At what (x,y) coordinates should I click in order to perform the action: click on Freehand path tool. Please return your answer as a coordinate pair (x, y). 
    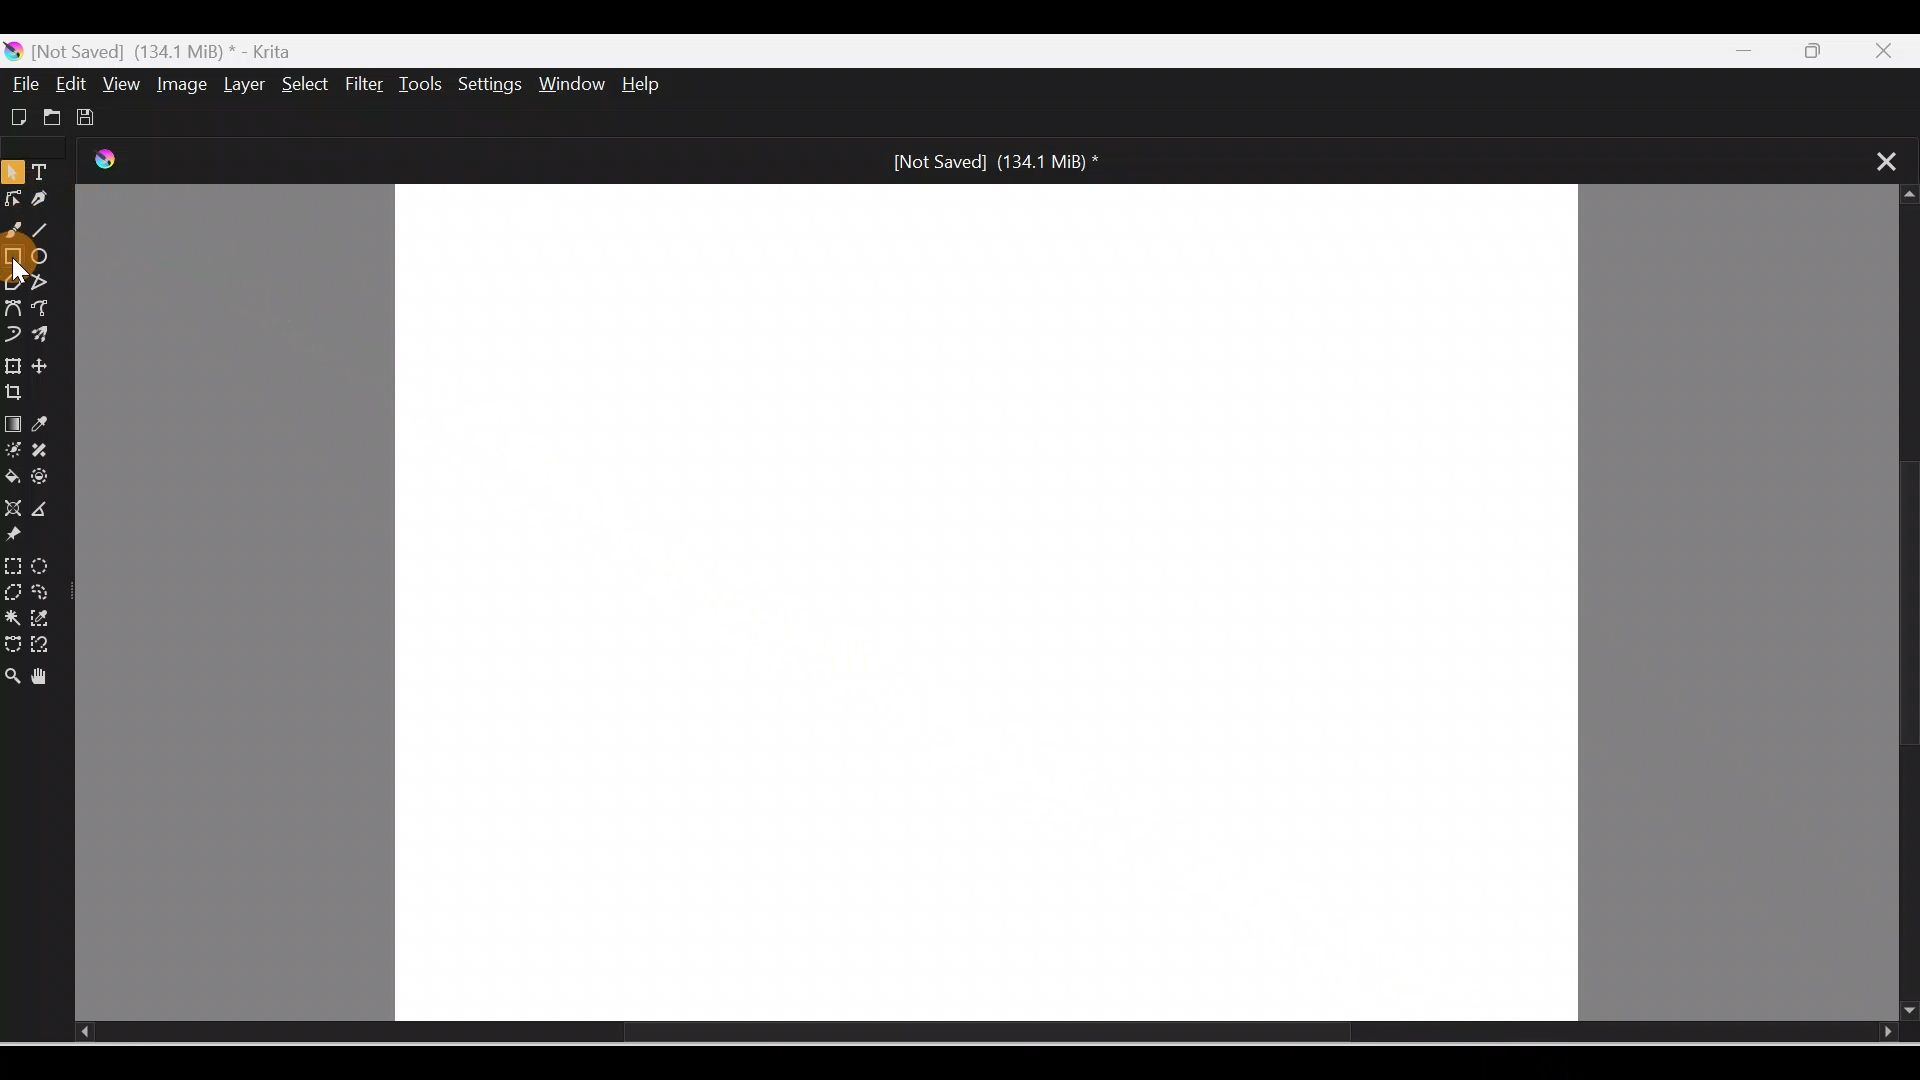
    Looking at the image, I should click on (46, 310).